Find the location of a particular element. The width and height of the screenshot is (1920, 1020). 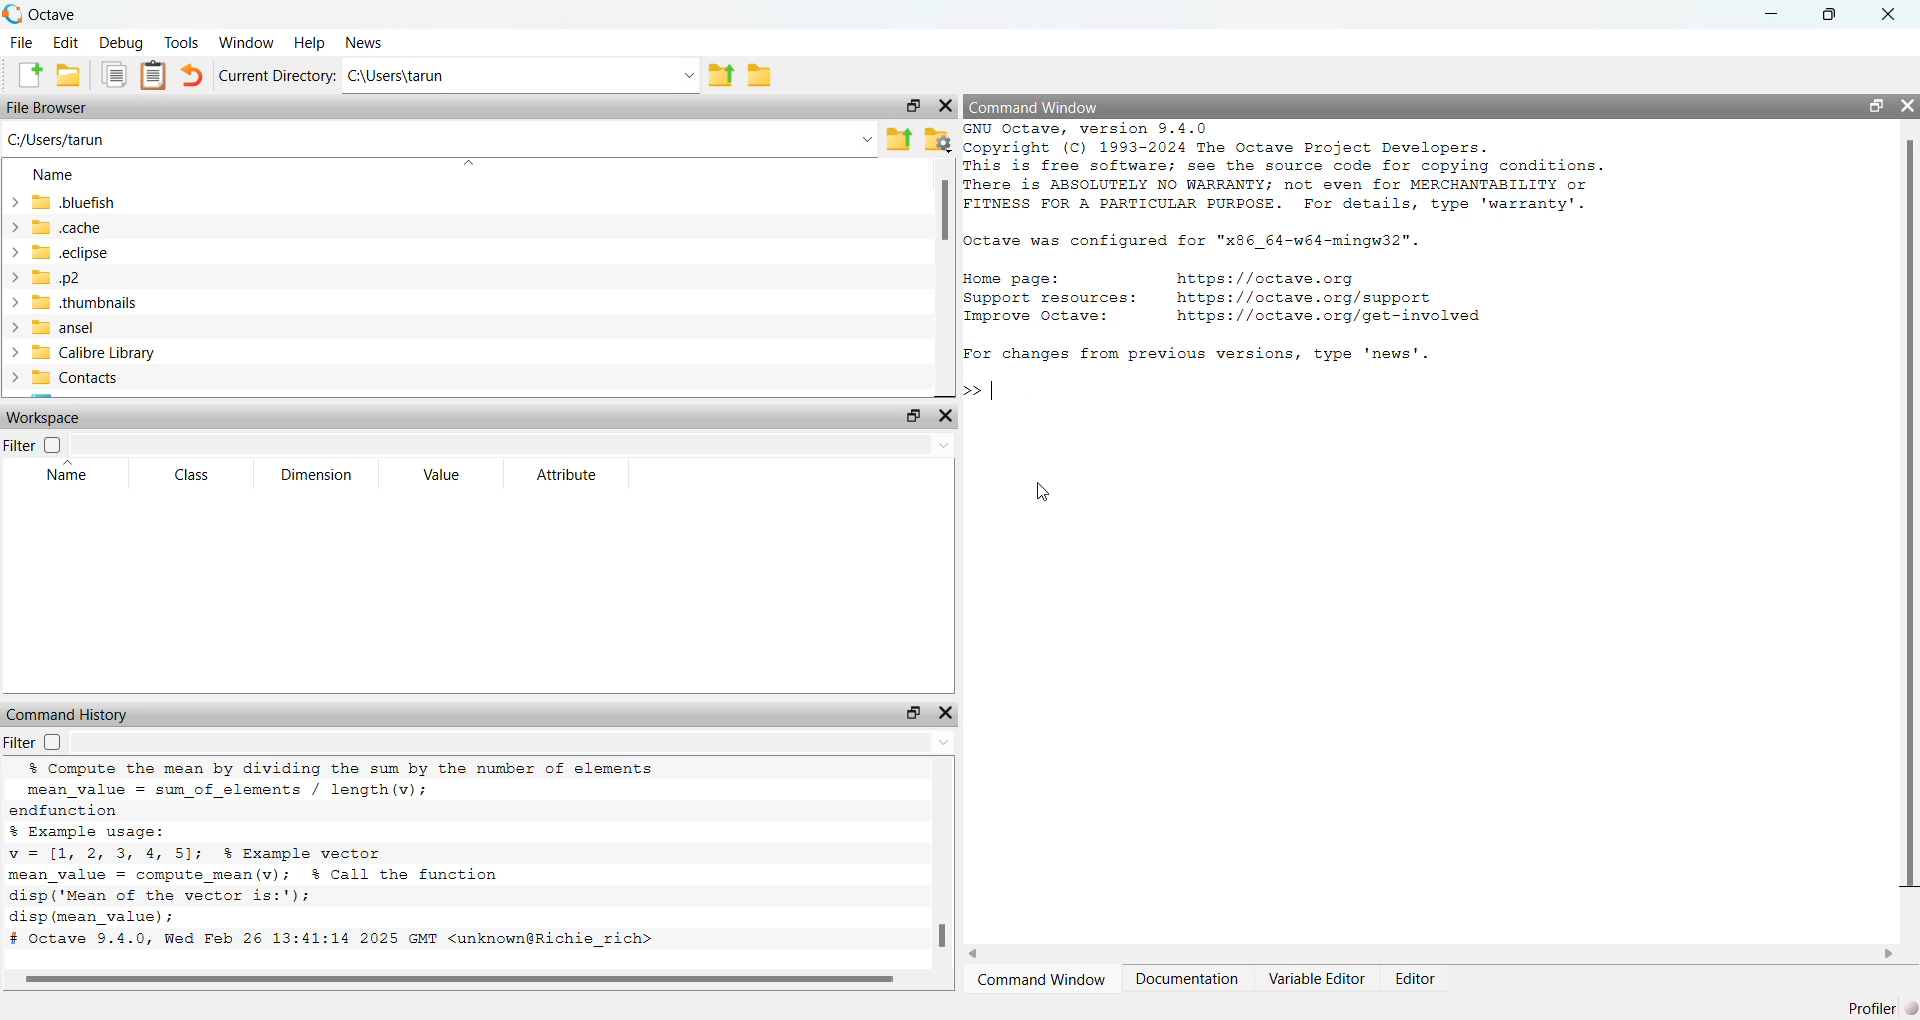

tools is located at coordinates (183, 41).